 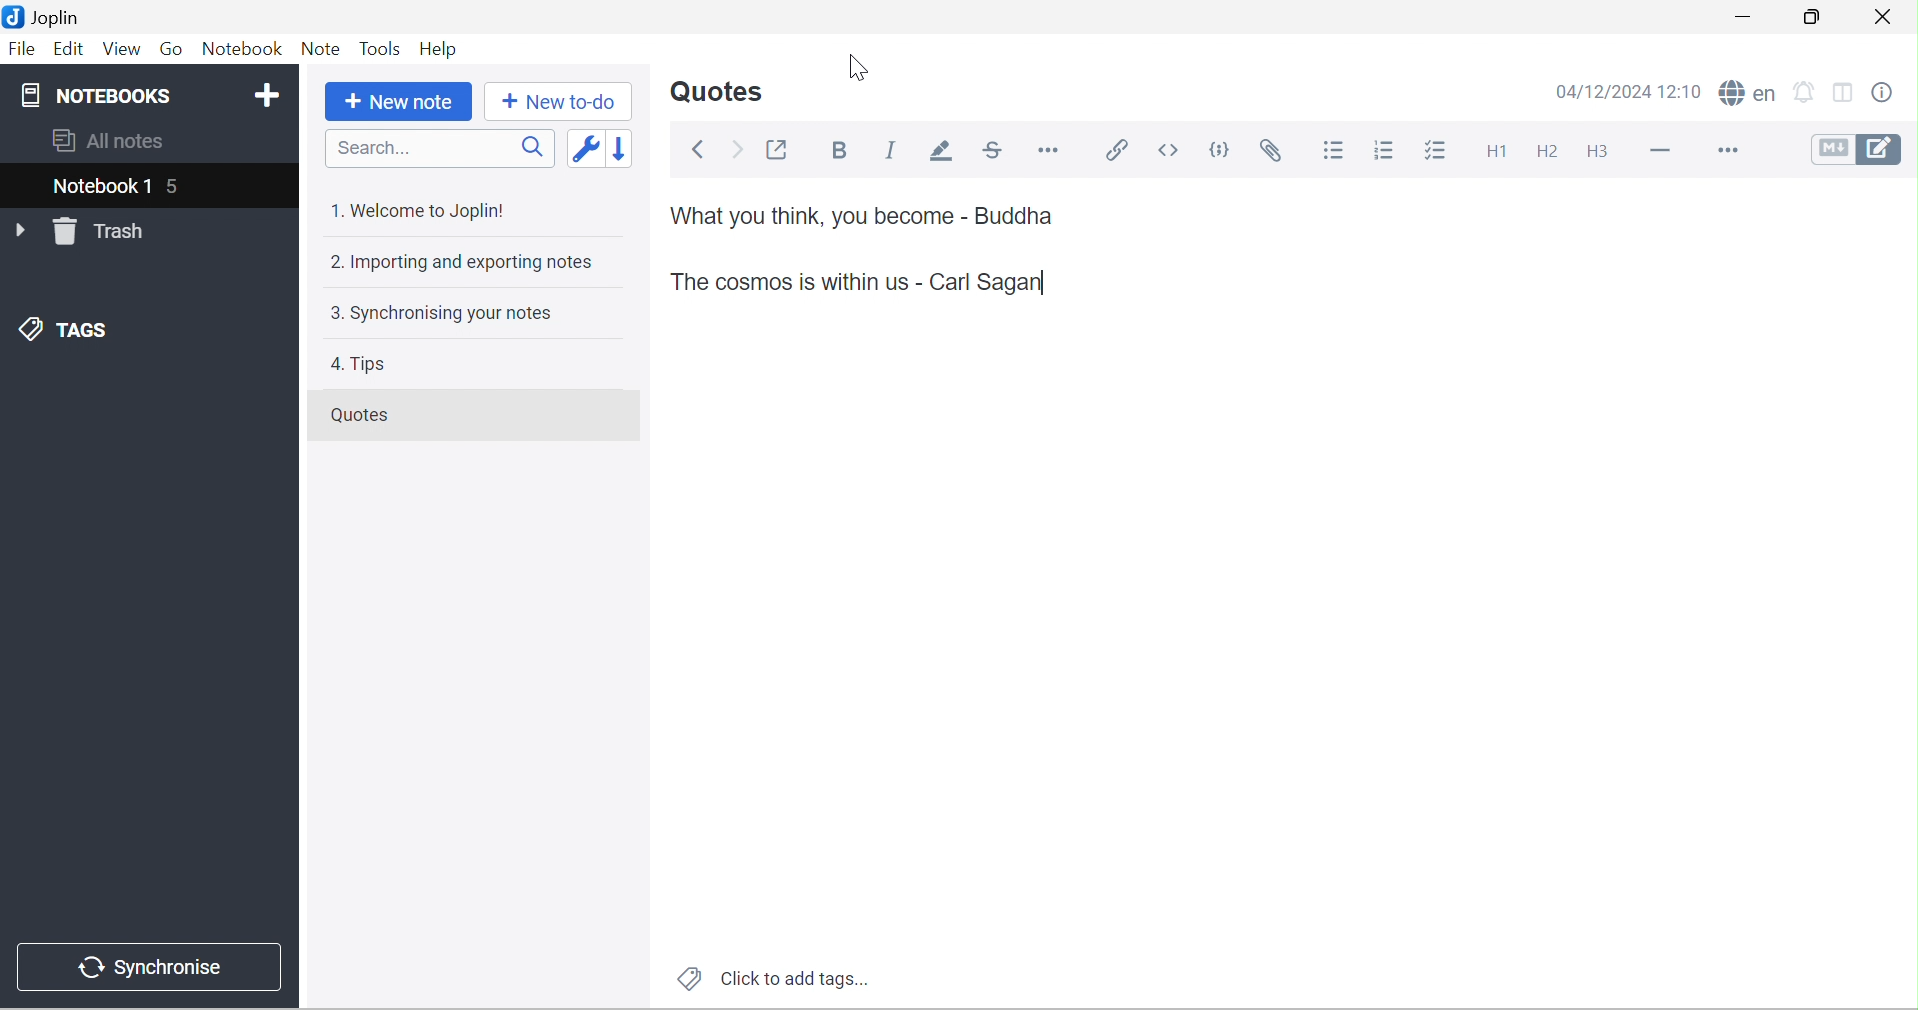 I want to click on 4. Tips, so click(x=360, y=364).